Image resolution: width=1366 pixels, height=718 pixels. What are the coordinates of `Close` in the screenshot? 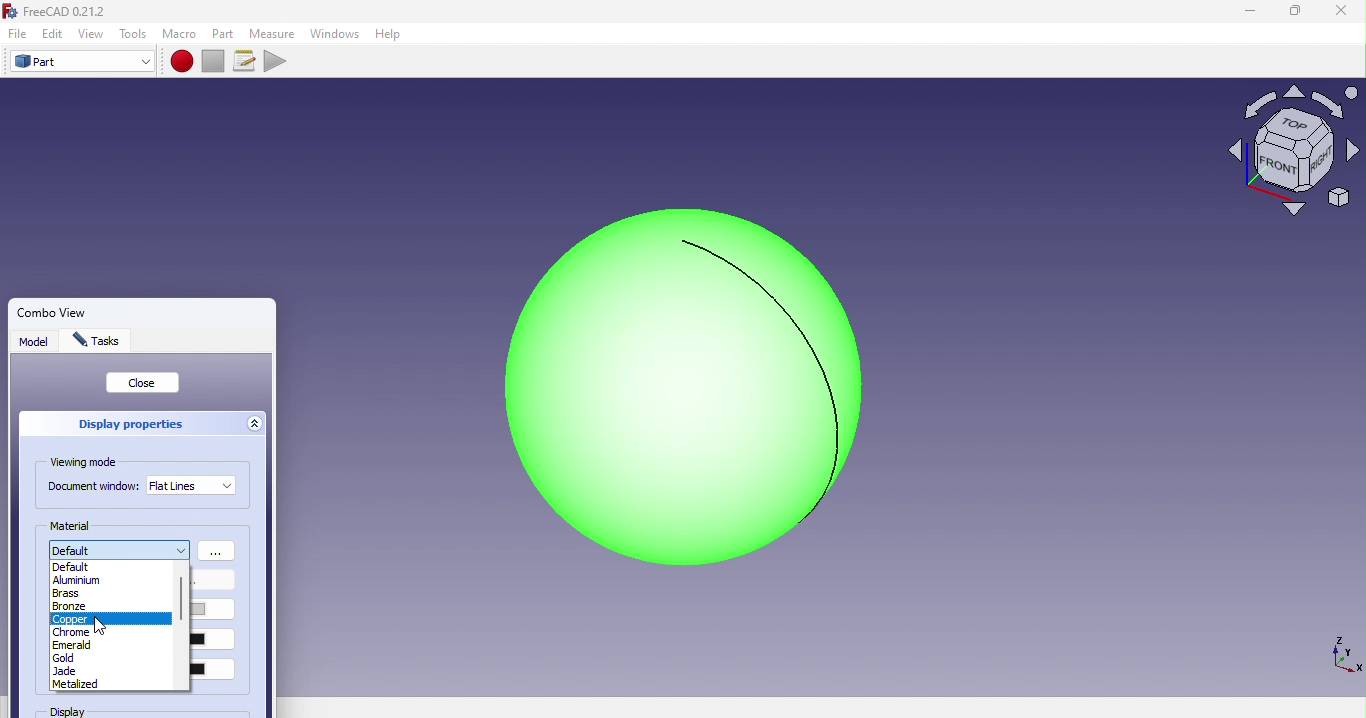 It's located at (144, 383).